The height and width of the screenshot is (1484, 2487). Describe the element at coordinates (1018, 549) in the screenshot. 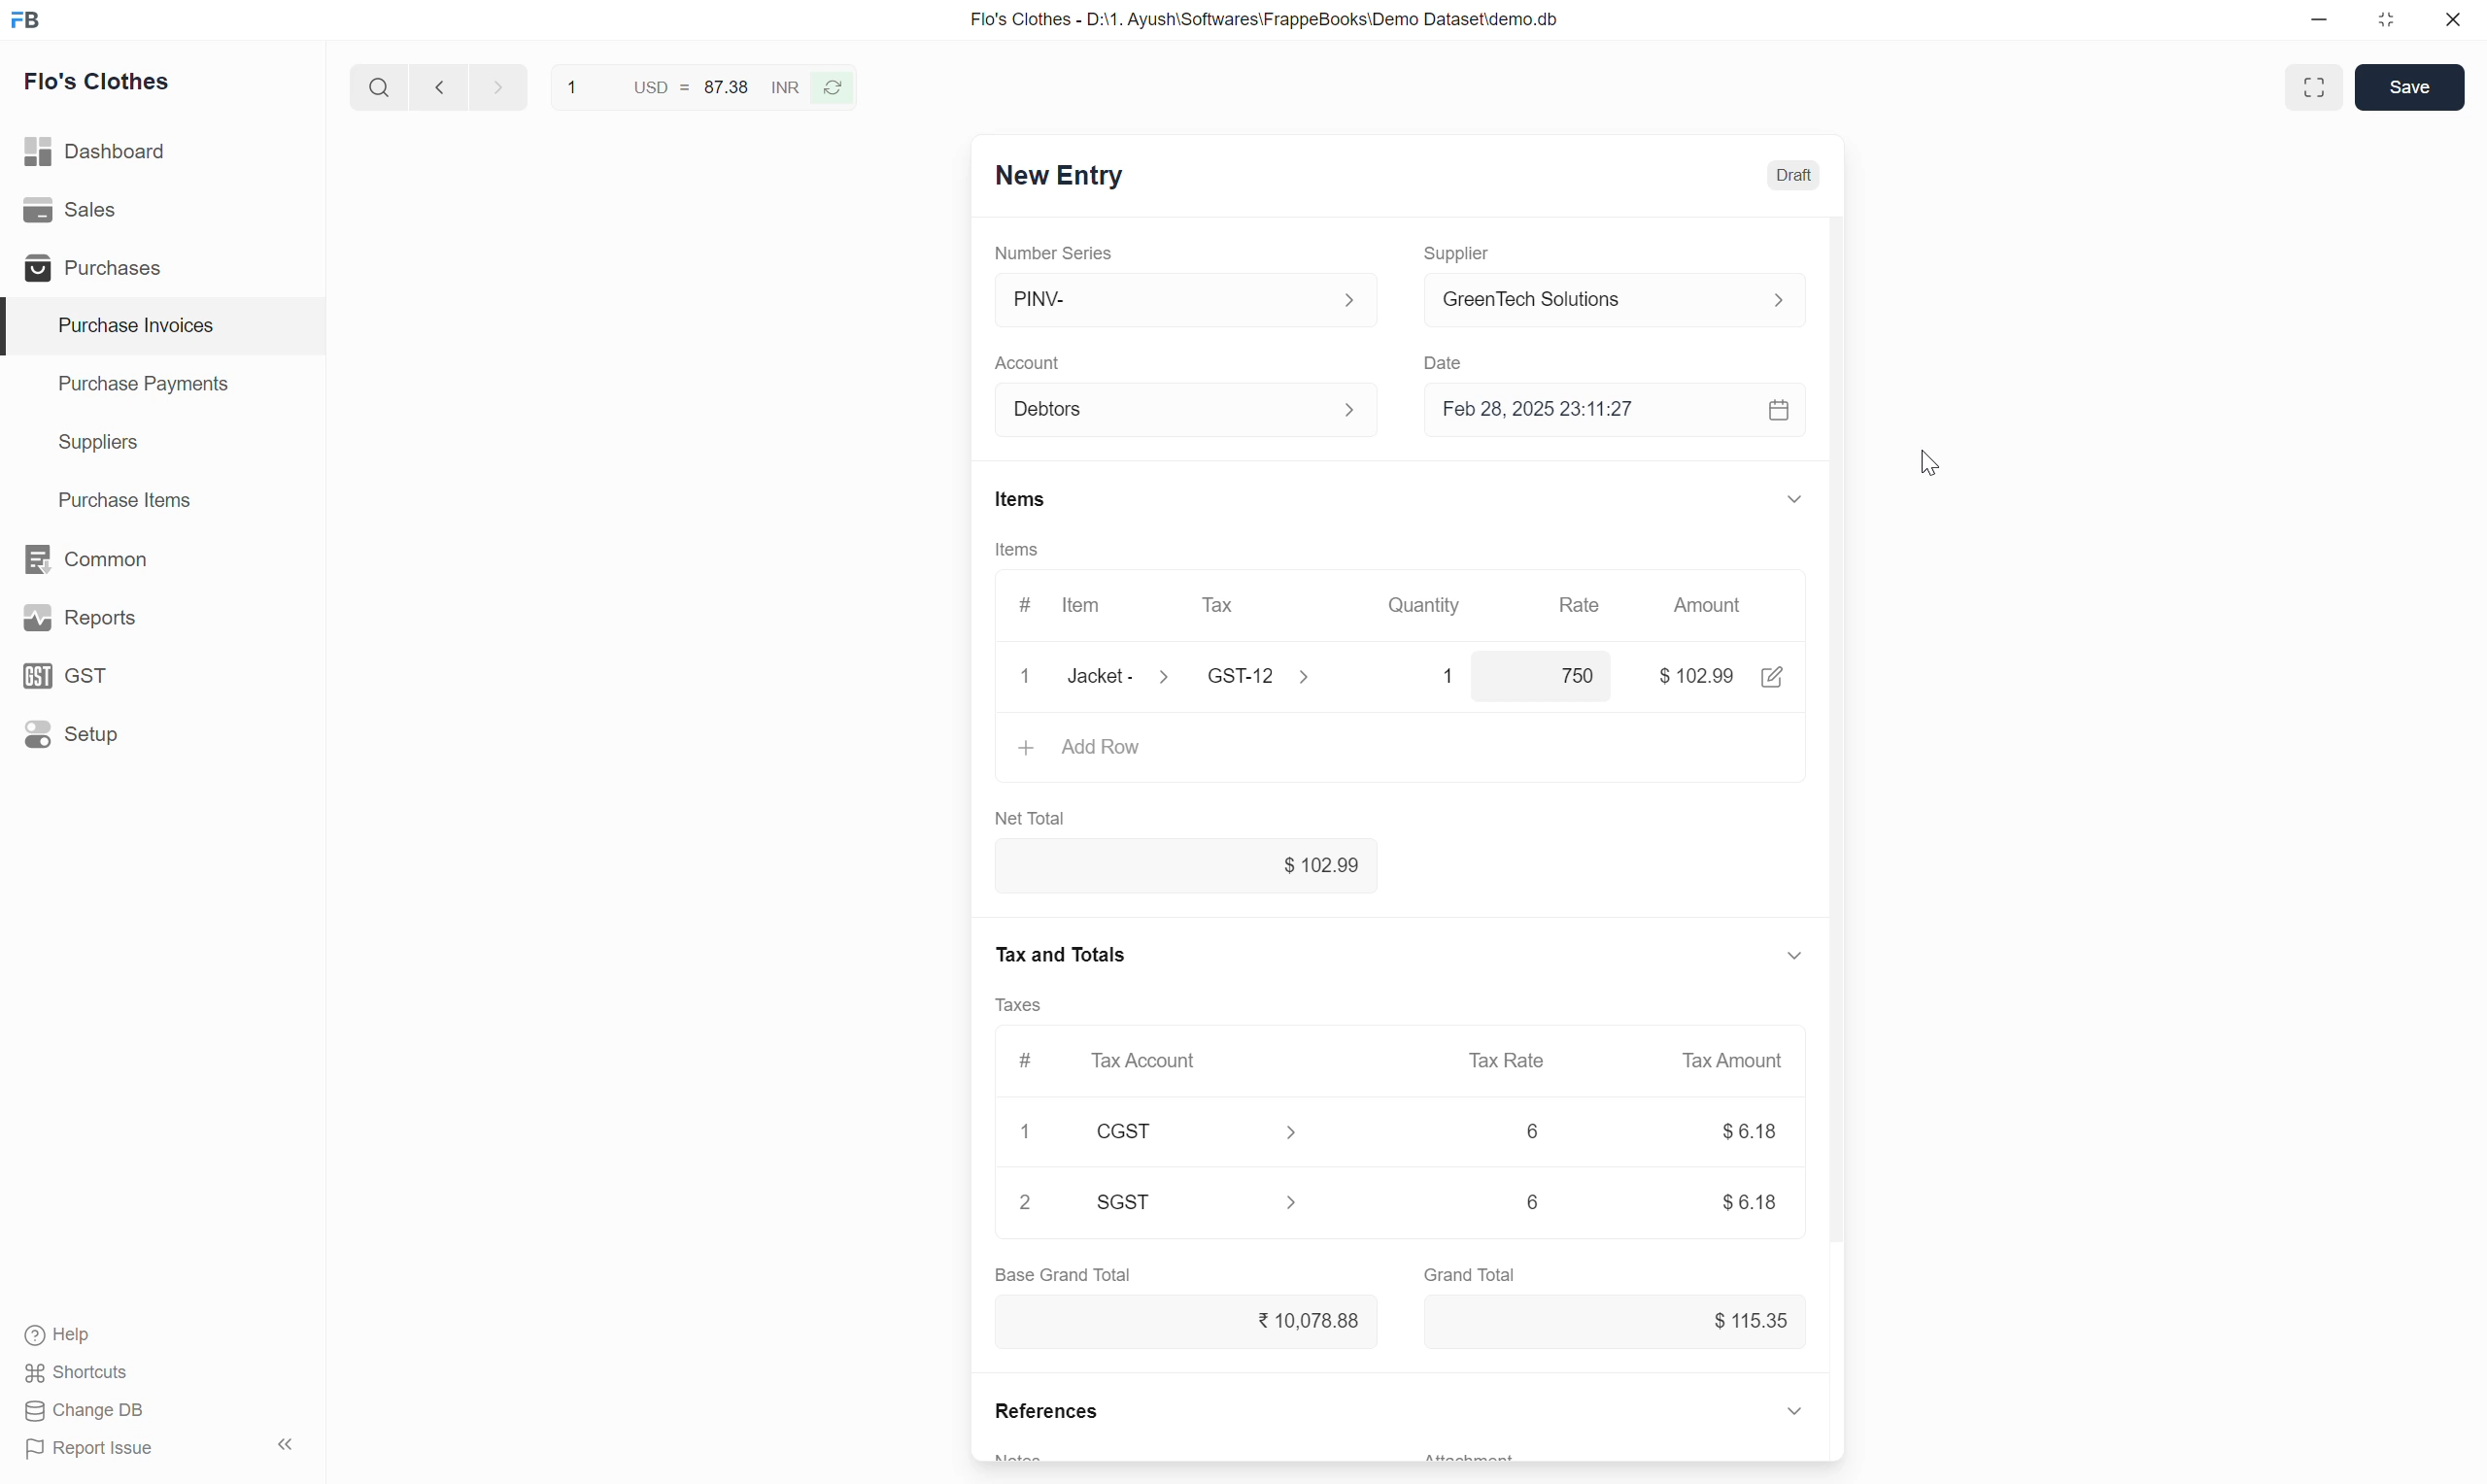

I see `Items` at that location.